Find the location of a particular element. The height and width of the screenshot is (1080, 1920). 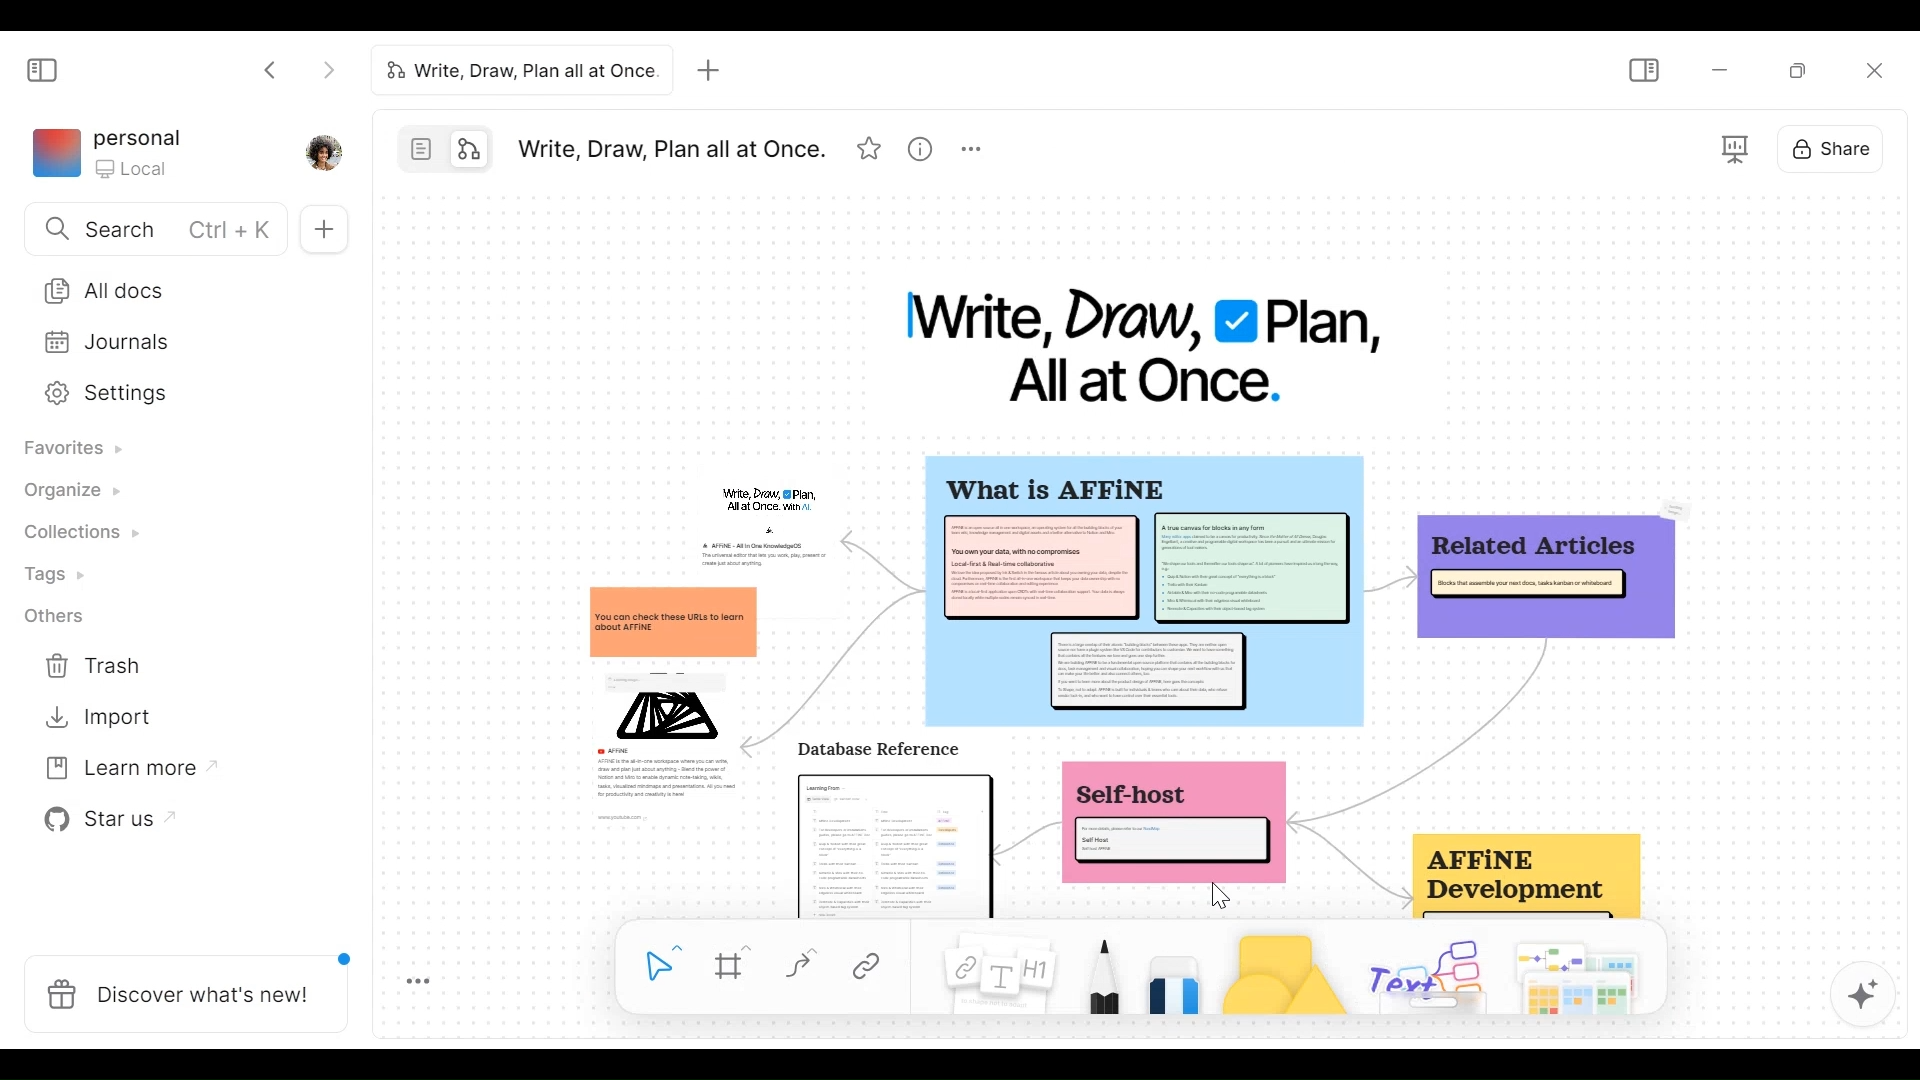

Pen is located at coordinates (1114, 969).